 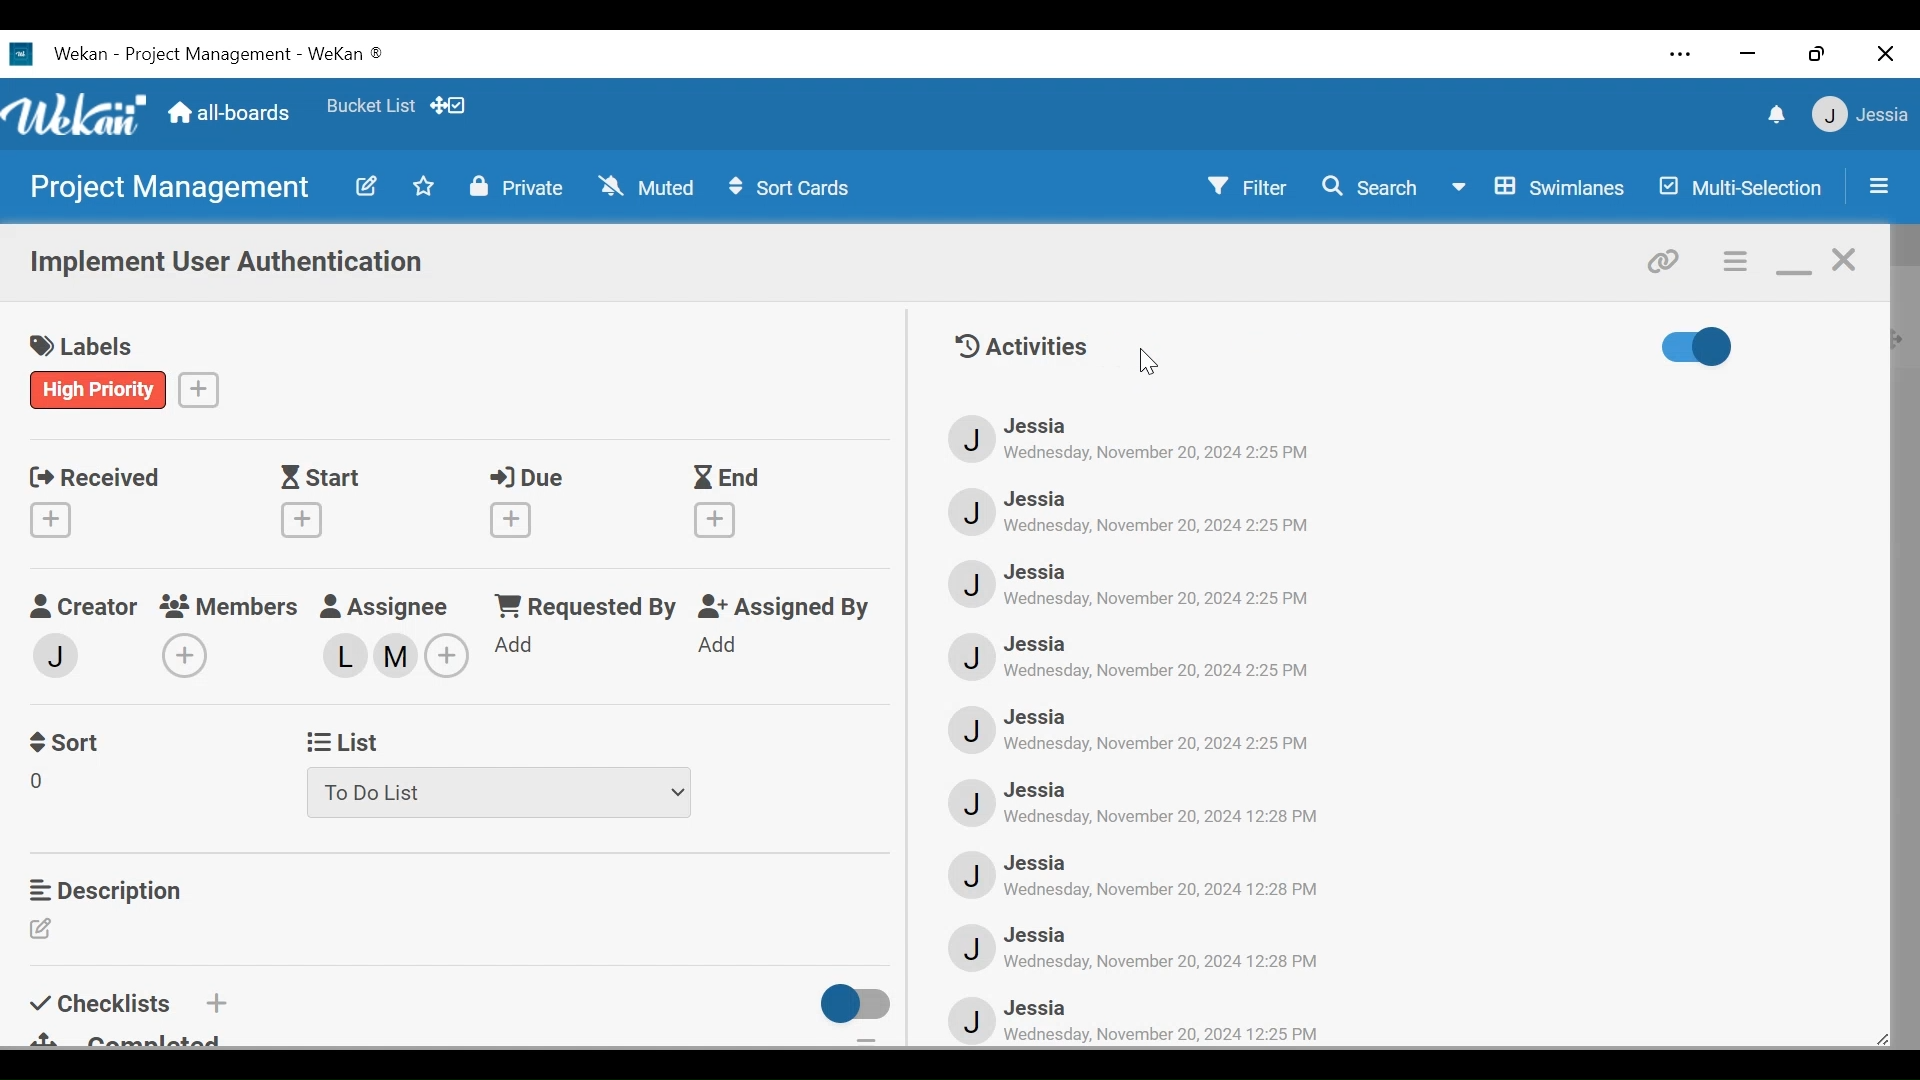 What do you see at coordinates (1373, 187) in the screenshot?
I see `Search` at bounding box center [1373, 187].